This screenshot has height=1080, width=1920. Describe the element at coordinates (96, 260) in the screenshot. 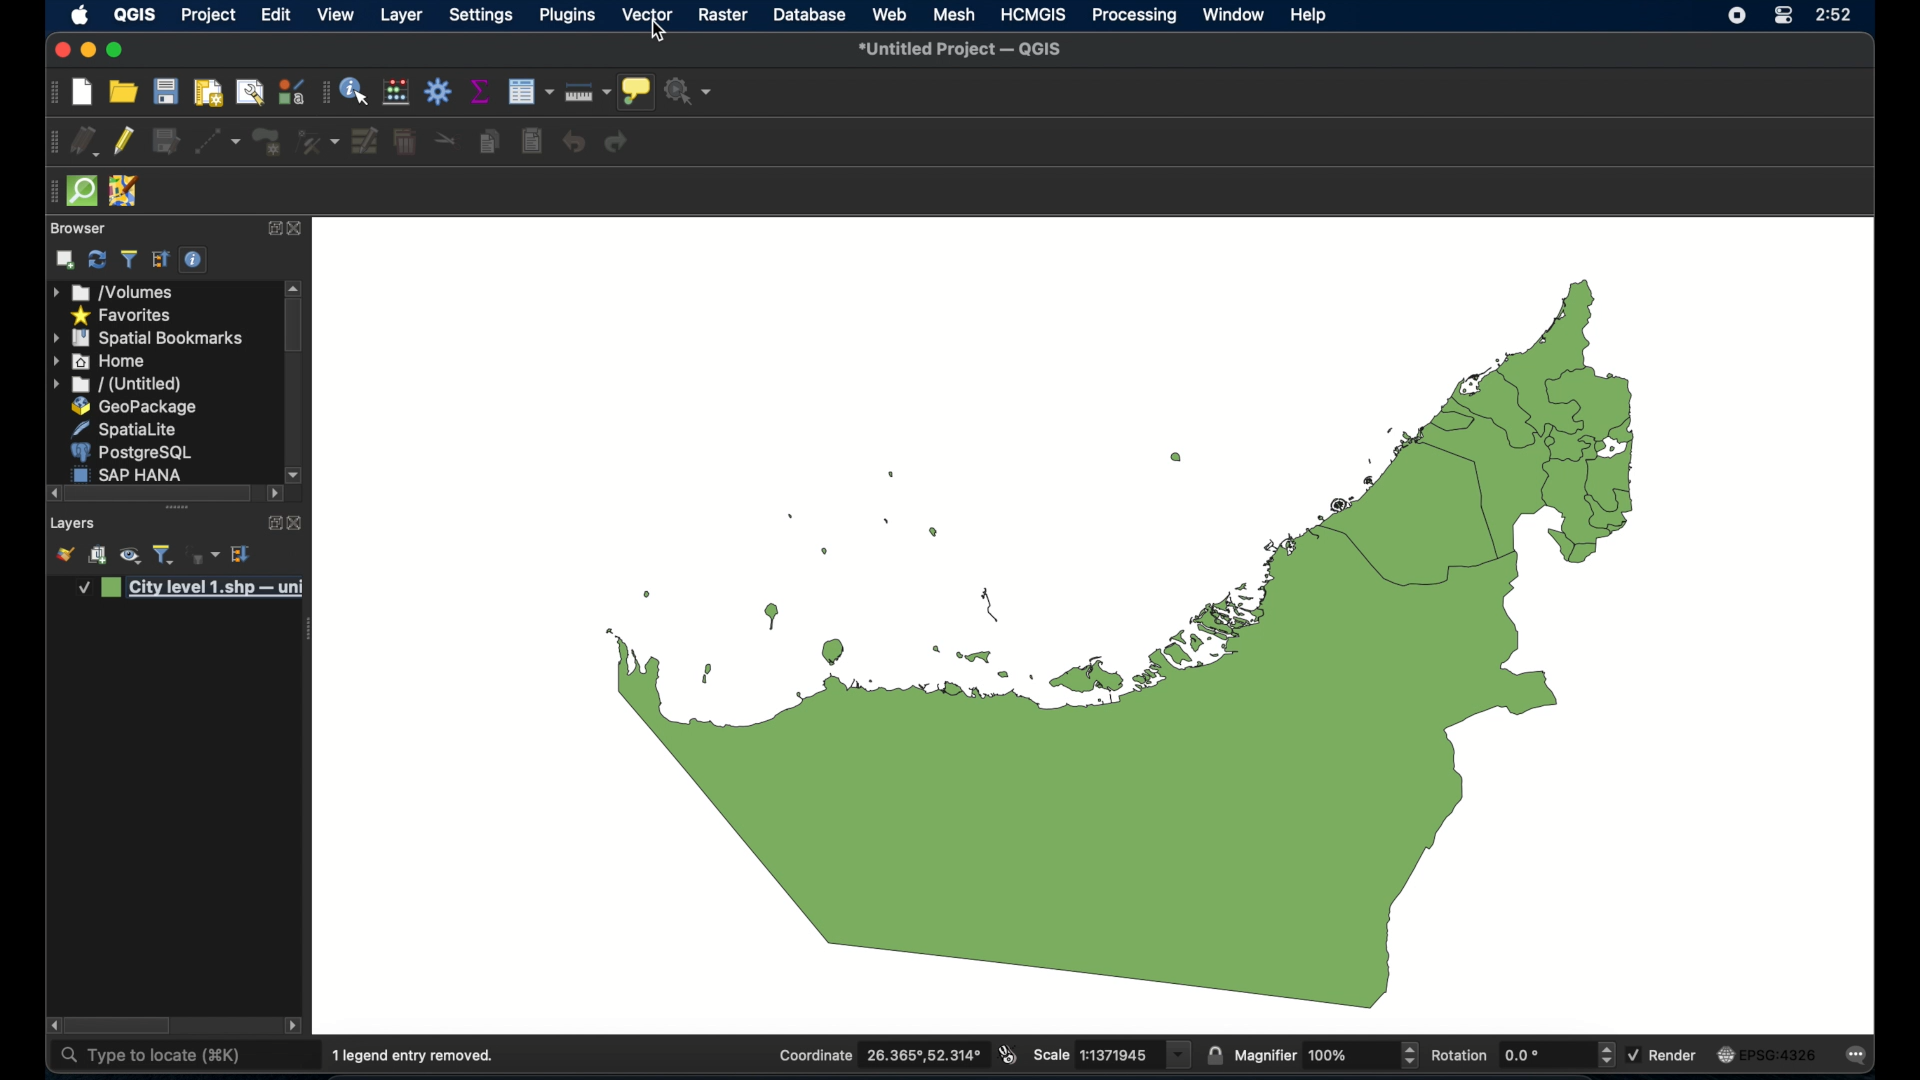

I see `refresh` at that location.